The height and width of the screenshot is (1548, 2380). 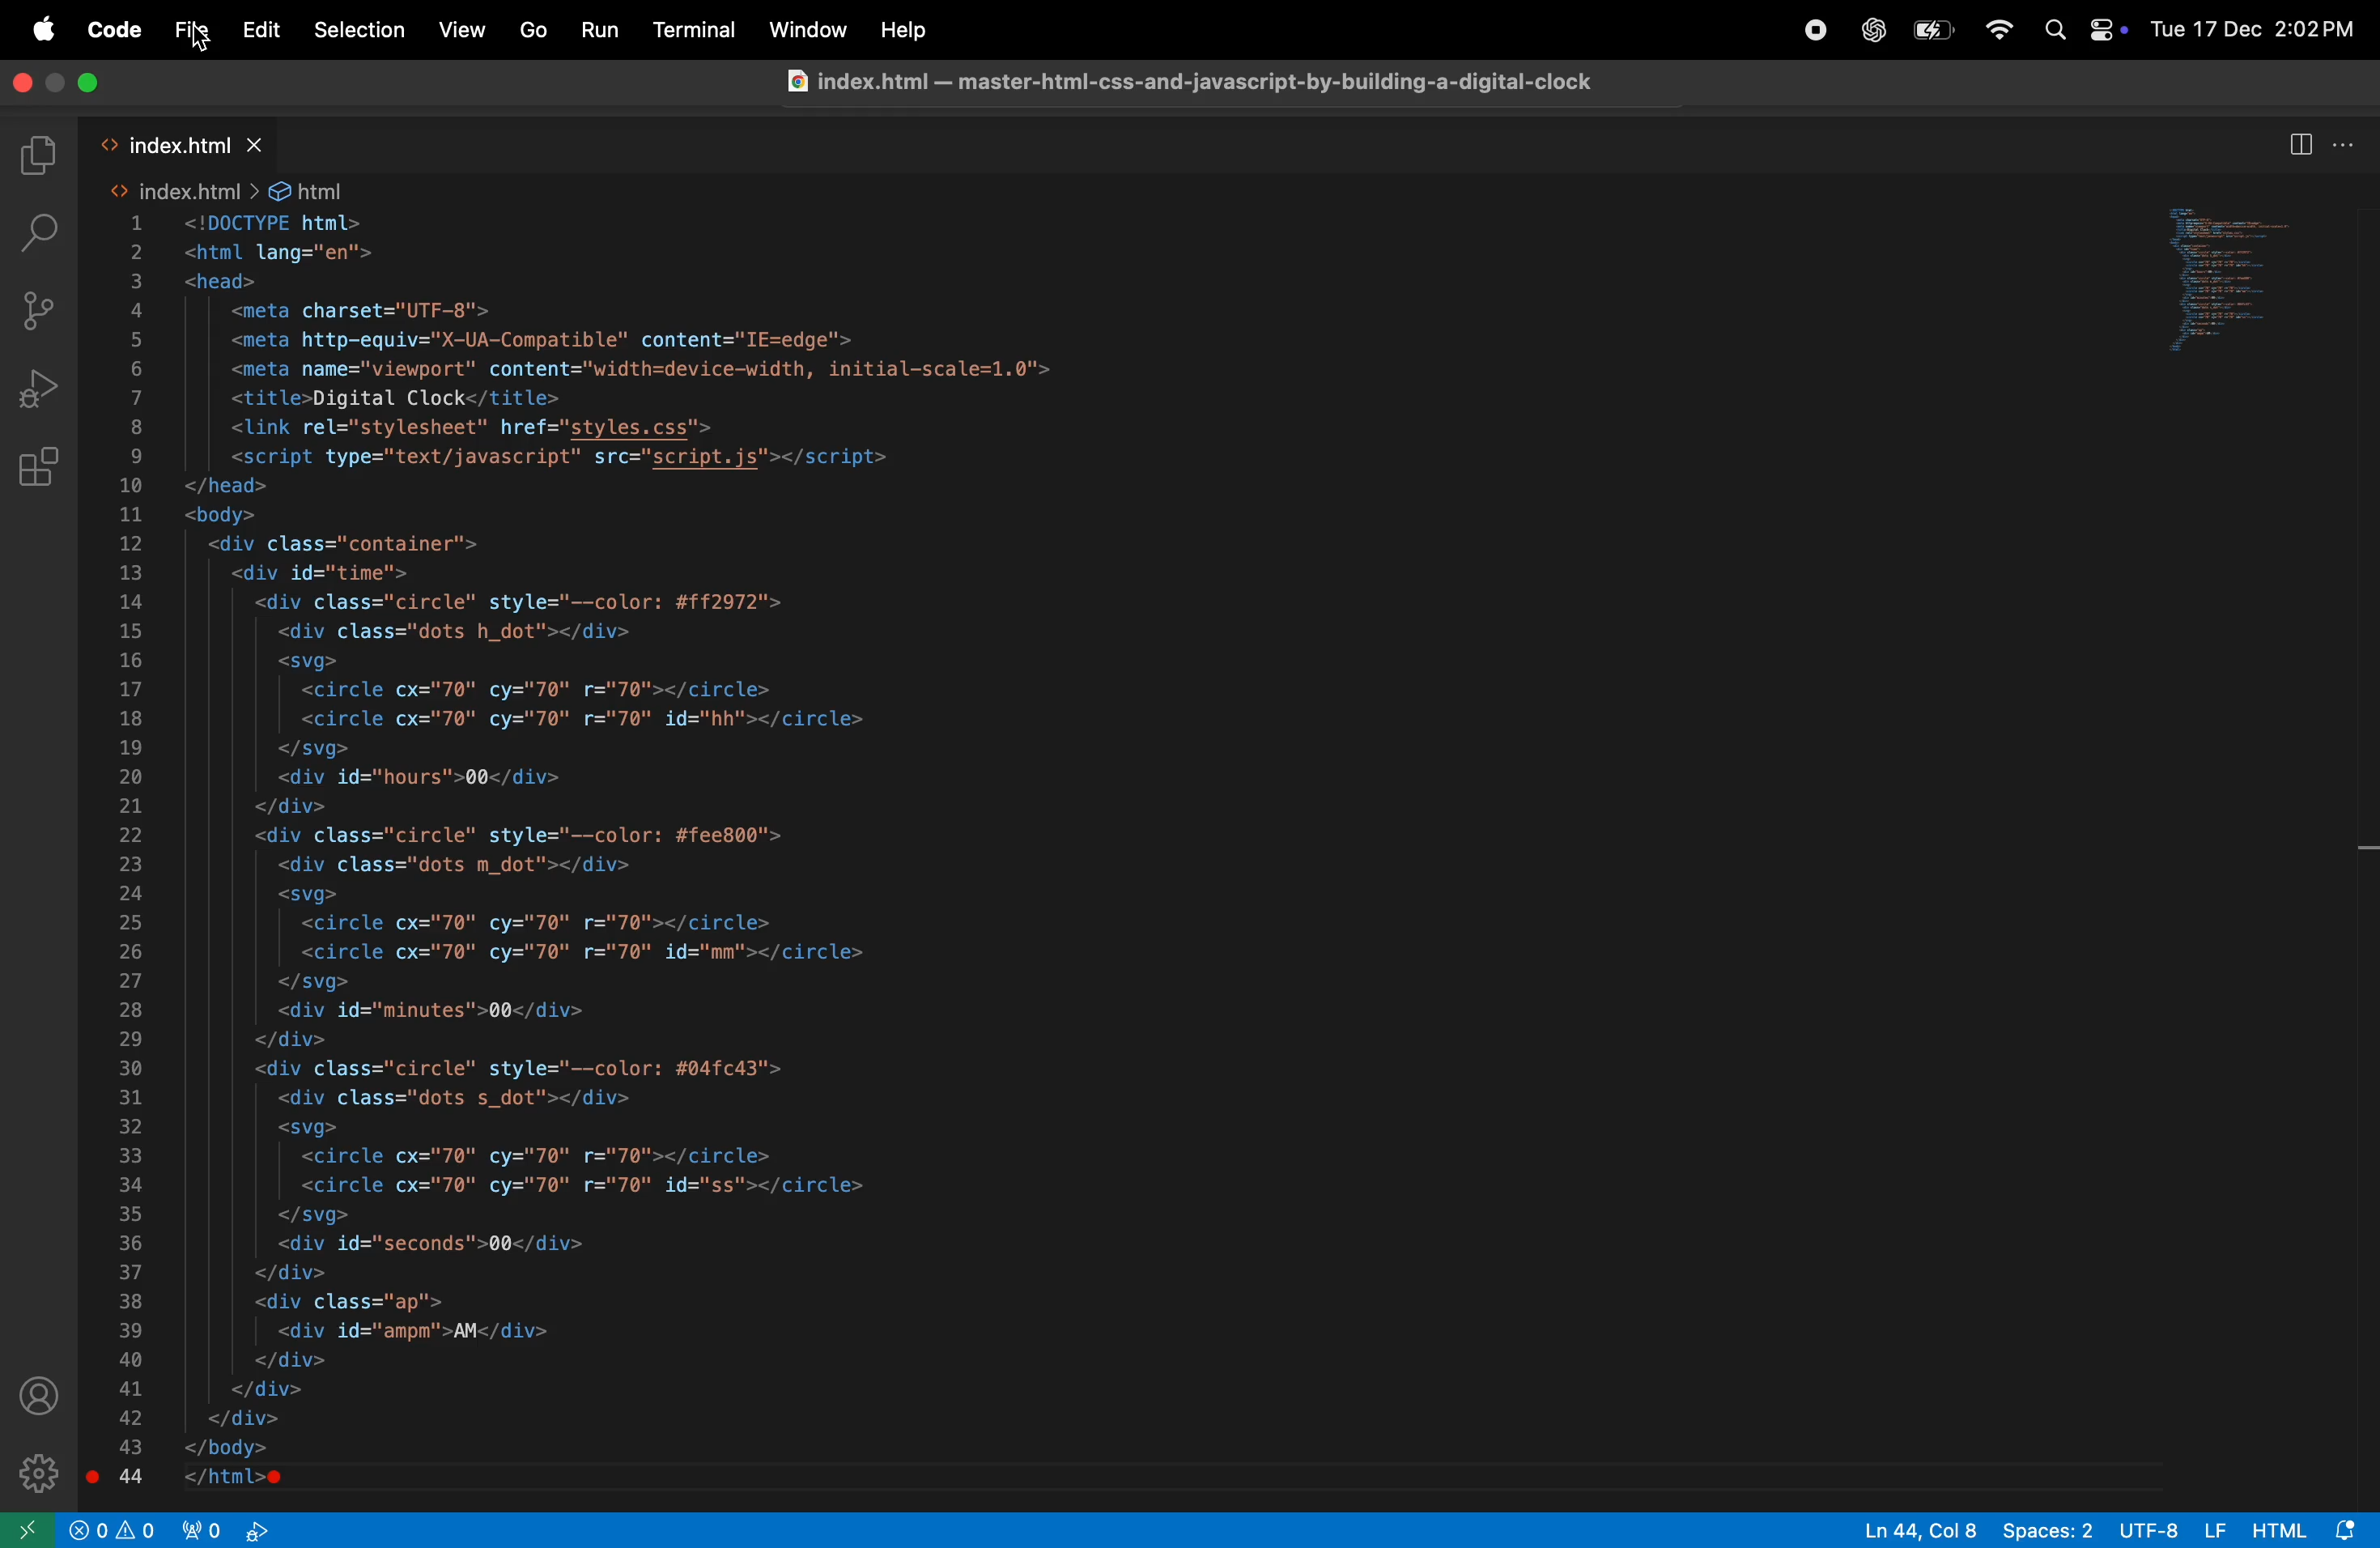 I want to click on options, so click(x=2345, y=142).